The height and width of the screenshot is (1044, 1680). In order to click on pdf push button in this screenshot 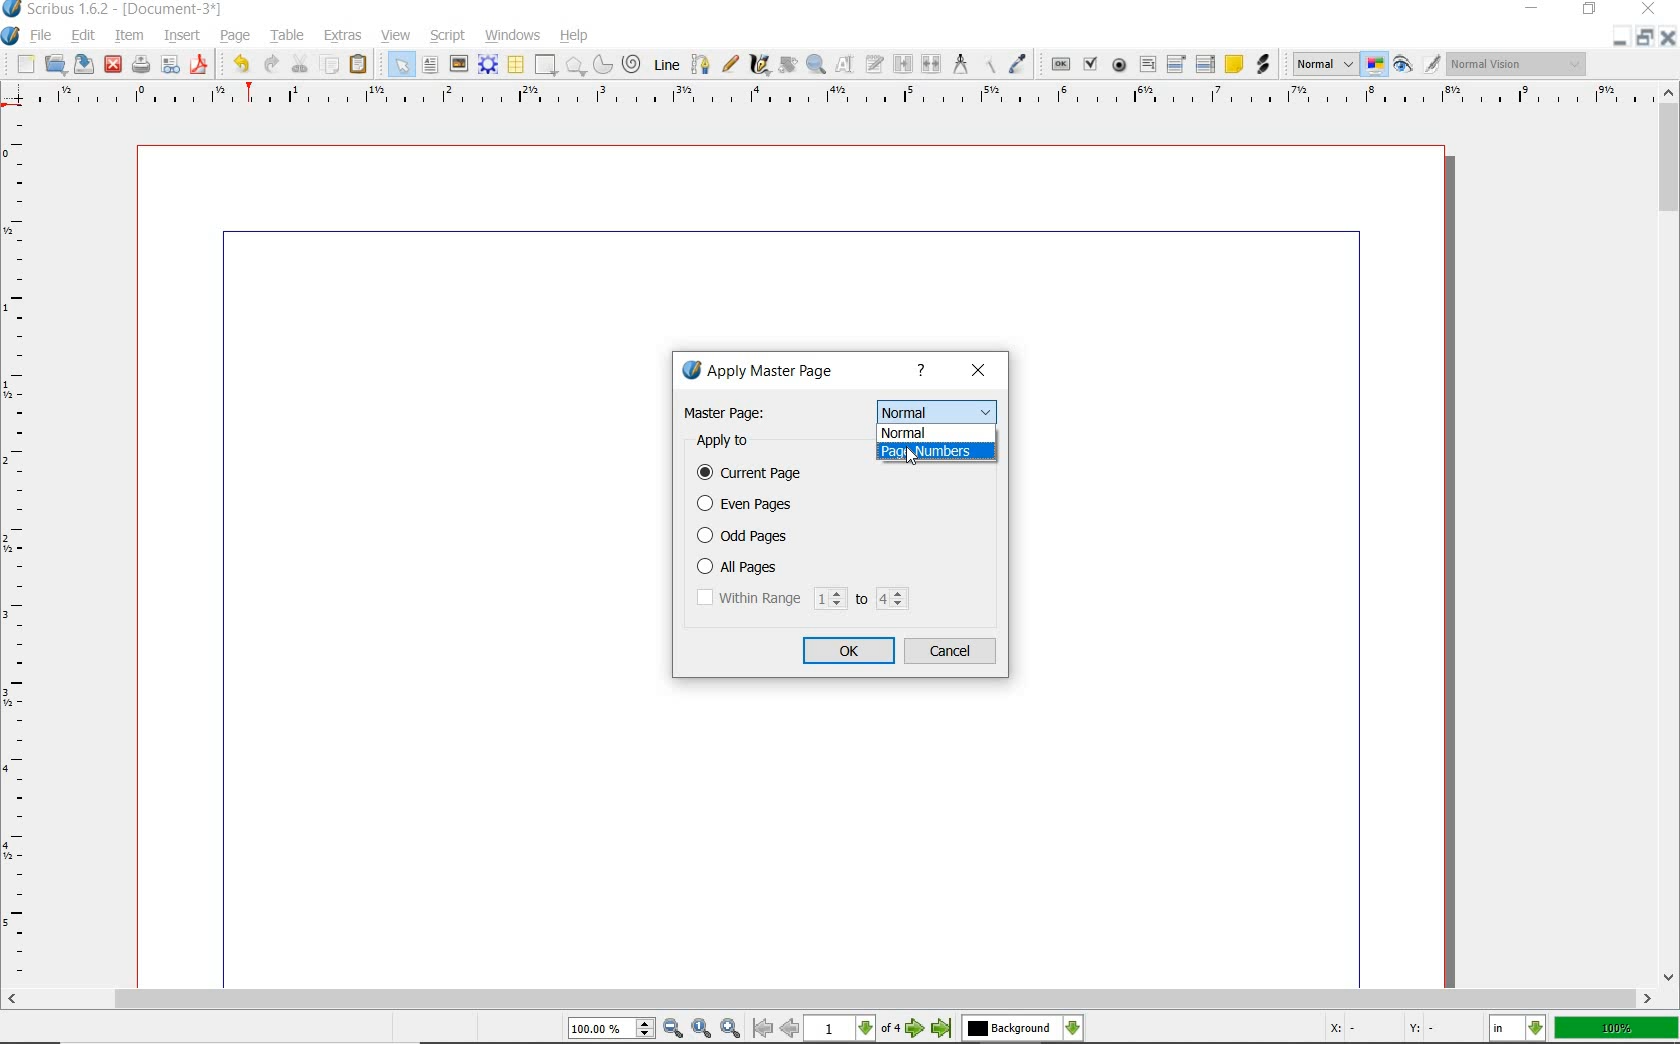, I will do `click(1059, 64)`.